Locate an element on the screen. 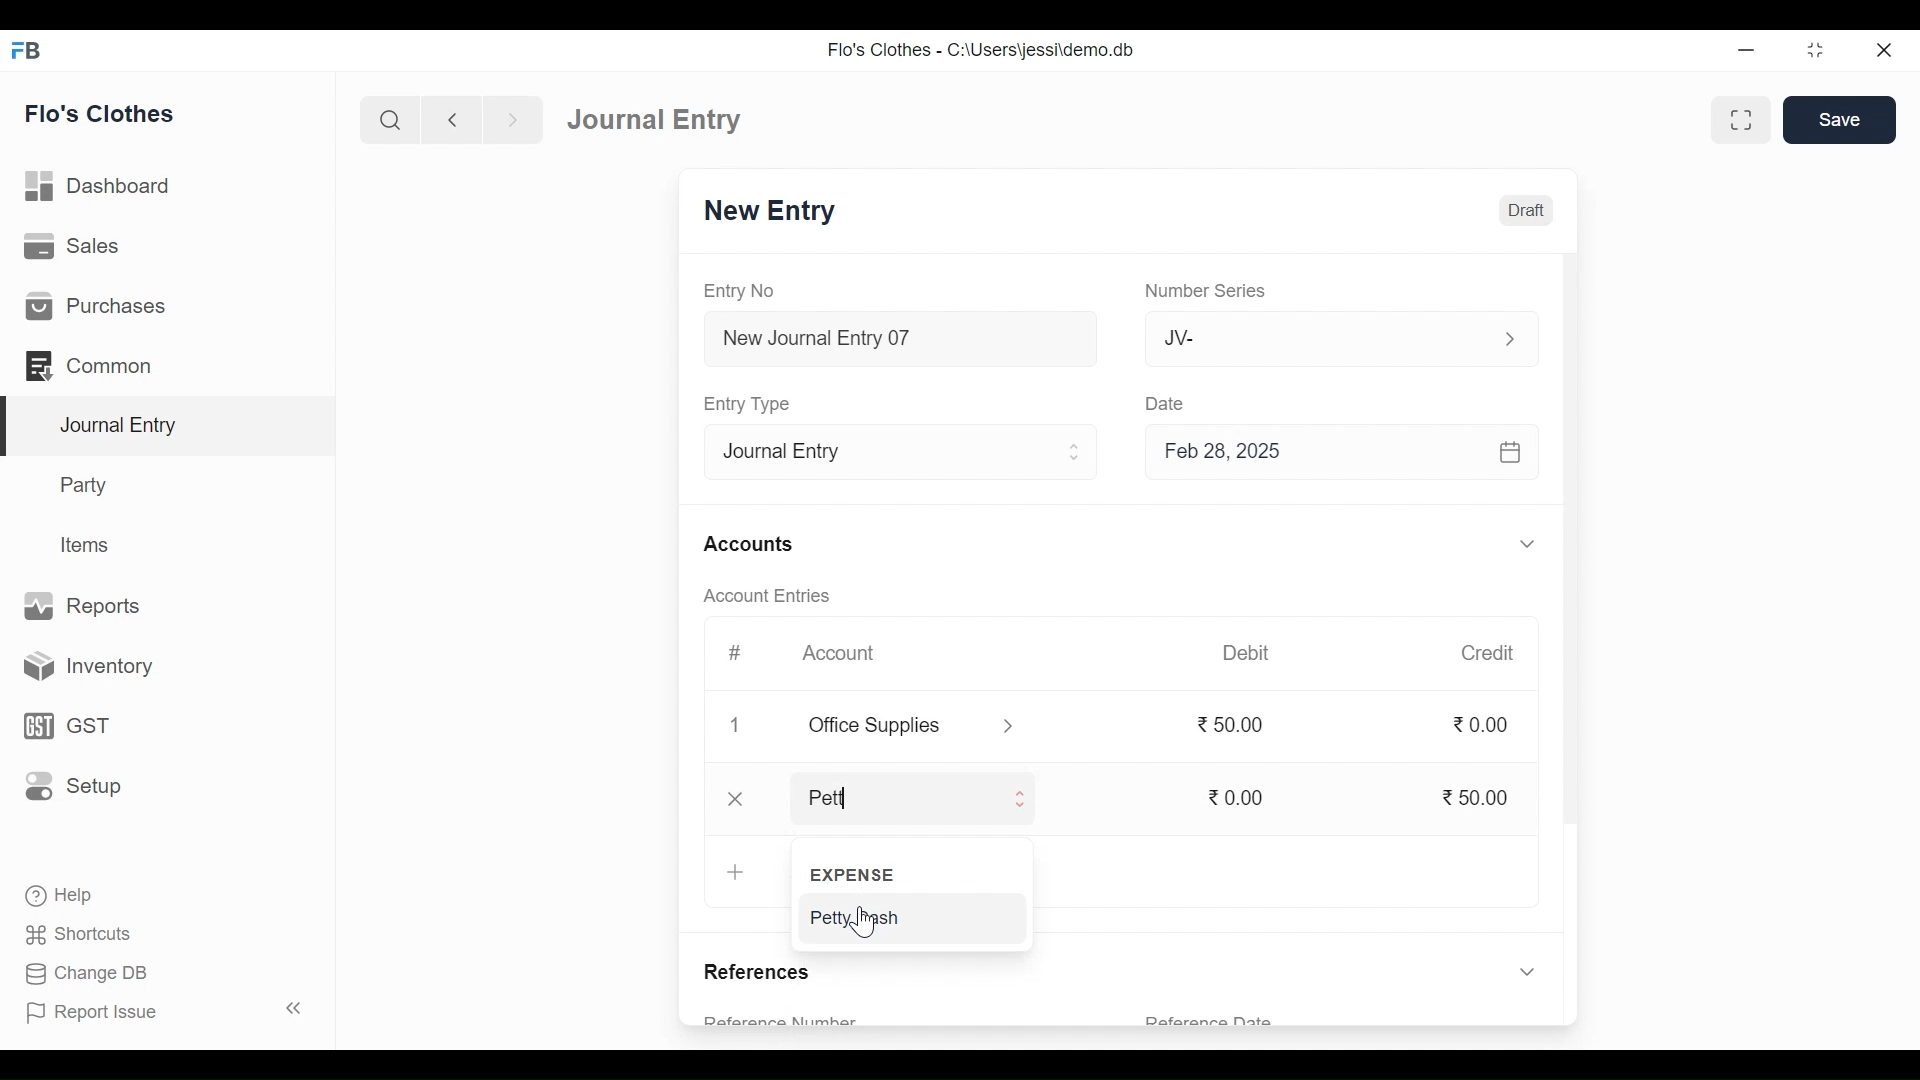  References is located at coordinates (765, 974).